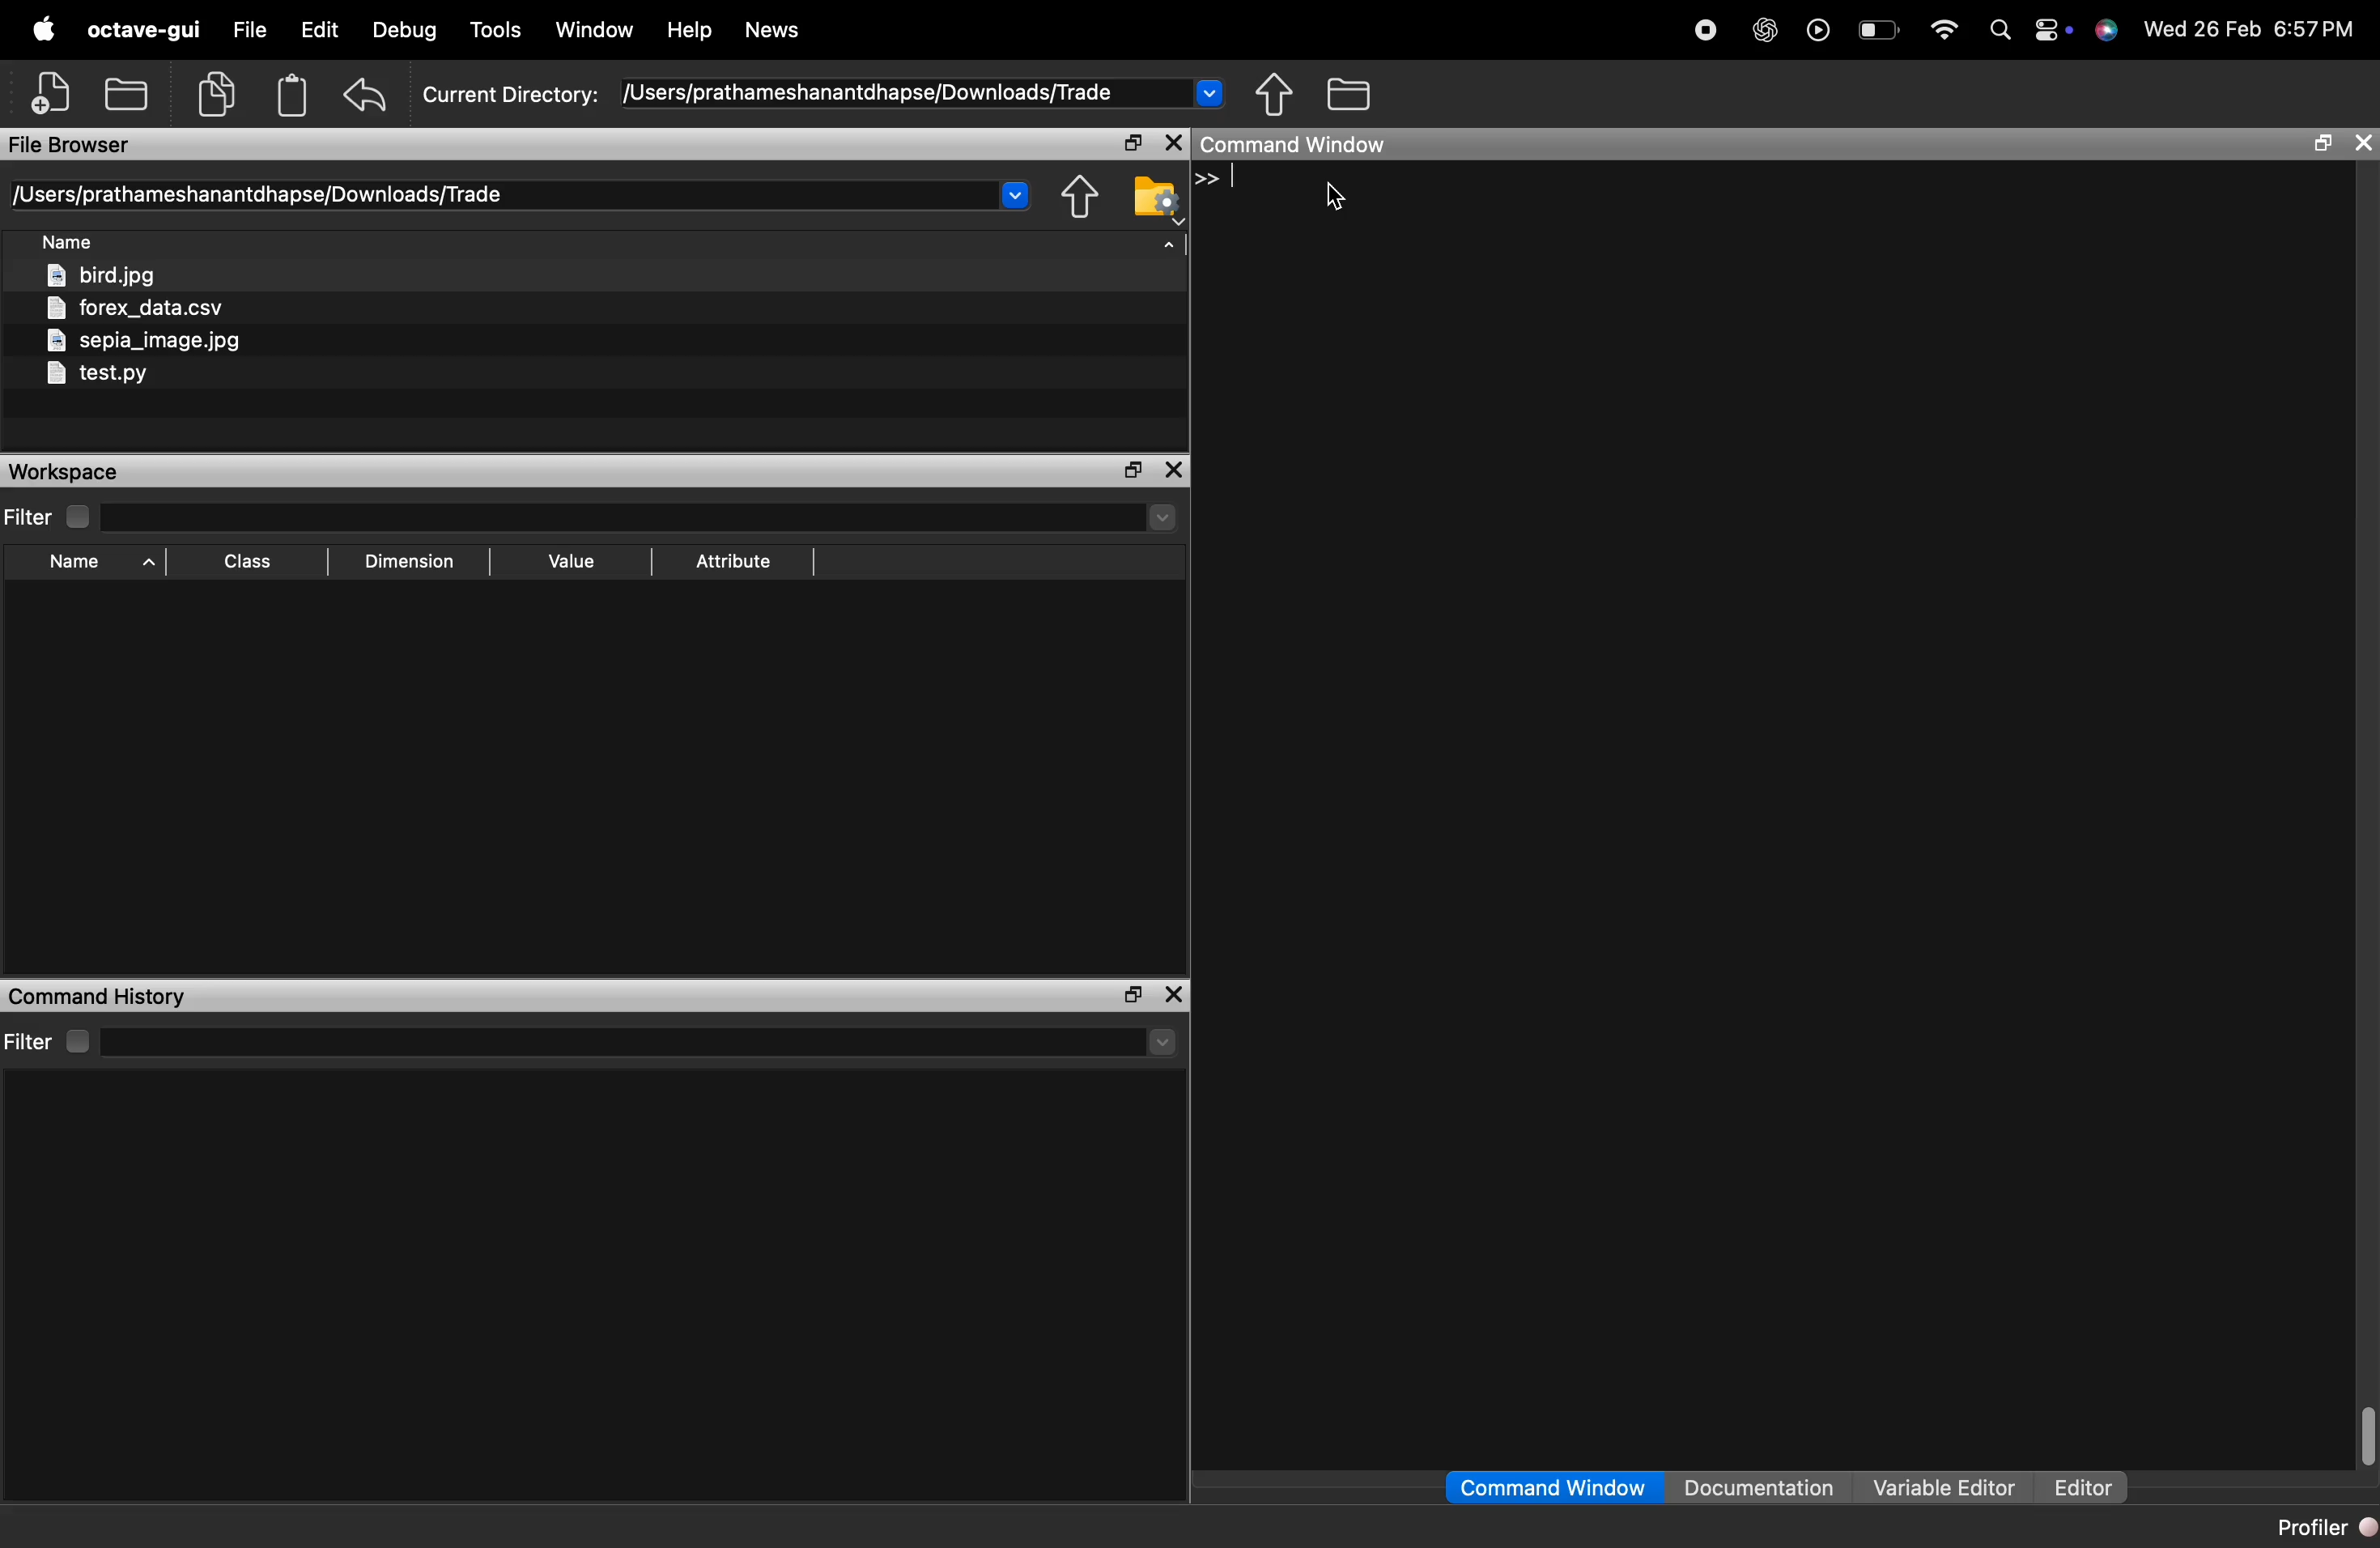  I want to click on record, so click(1709, 30).